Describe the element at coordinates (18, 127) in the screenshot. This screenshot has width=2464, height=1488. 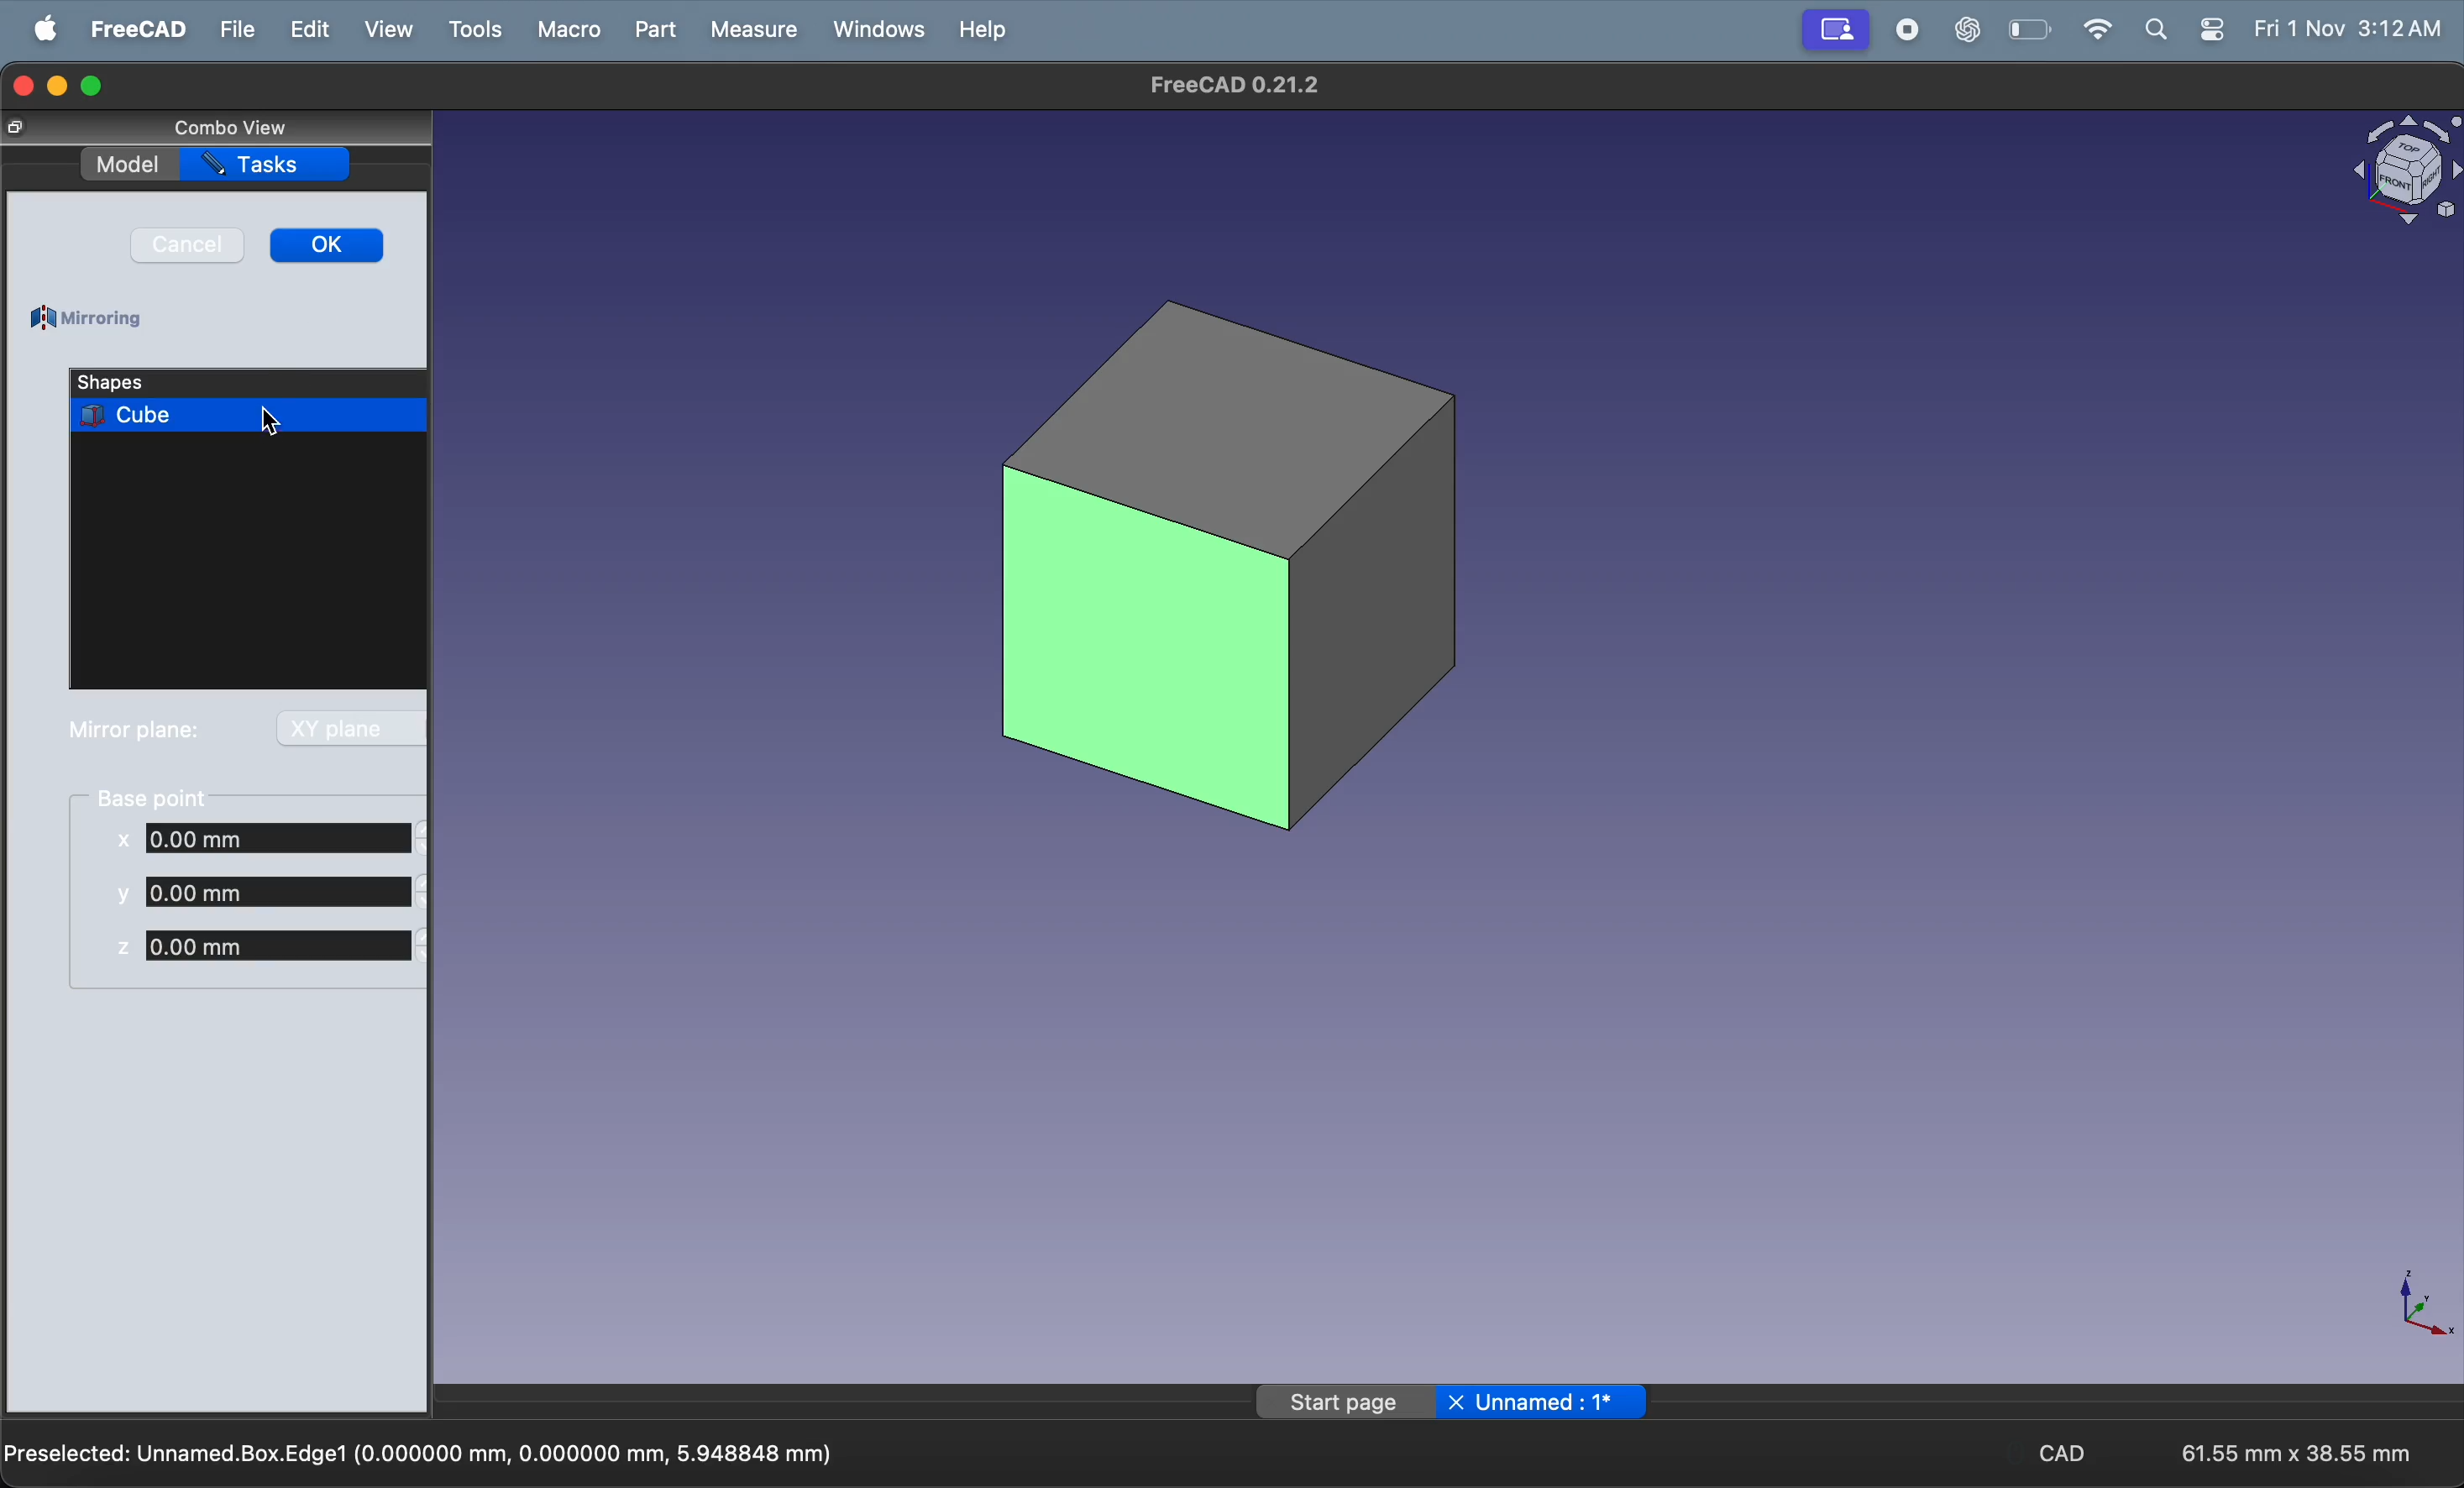
I see `resize` at that location.